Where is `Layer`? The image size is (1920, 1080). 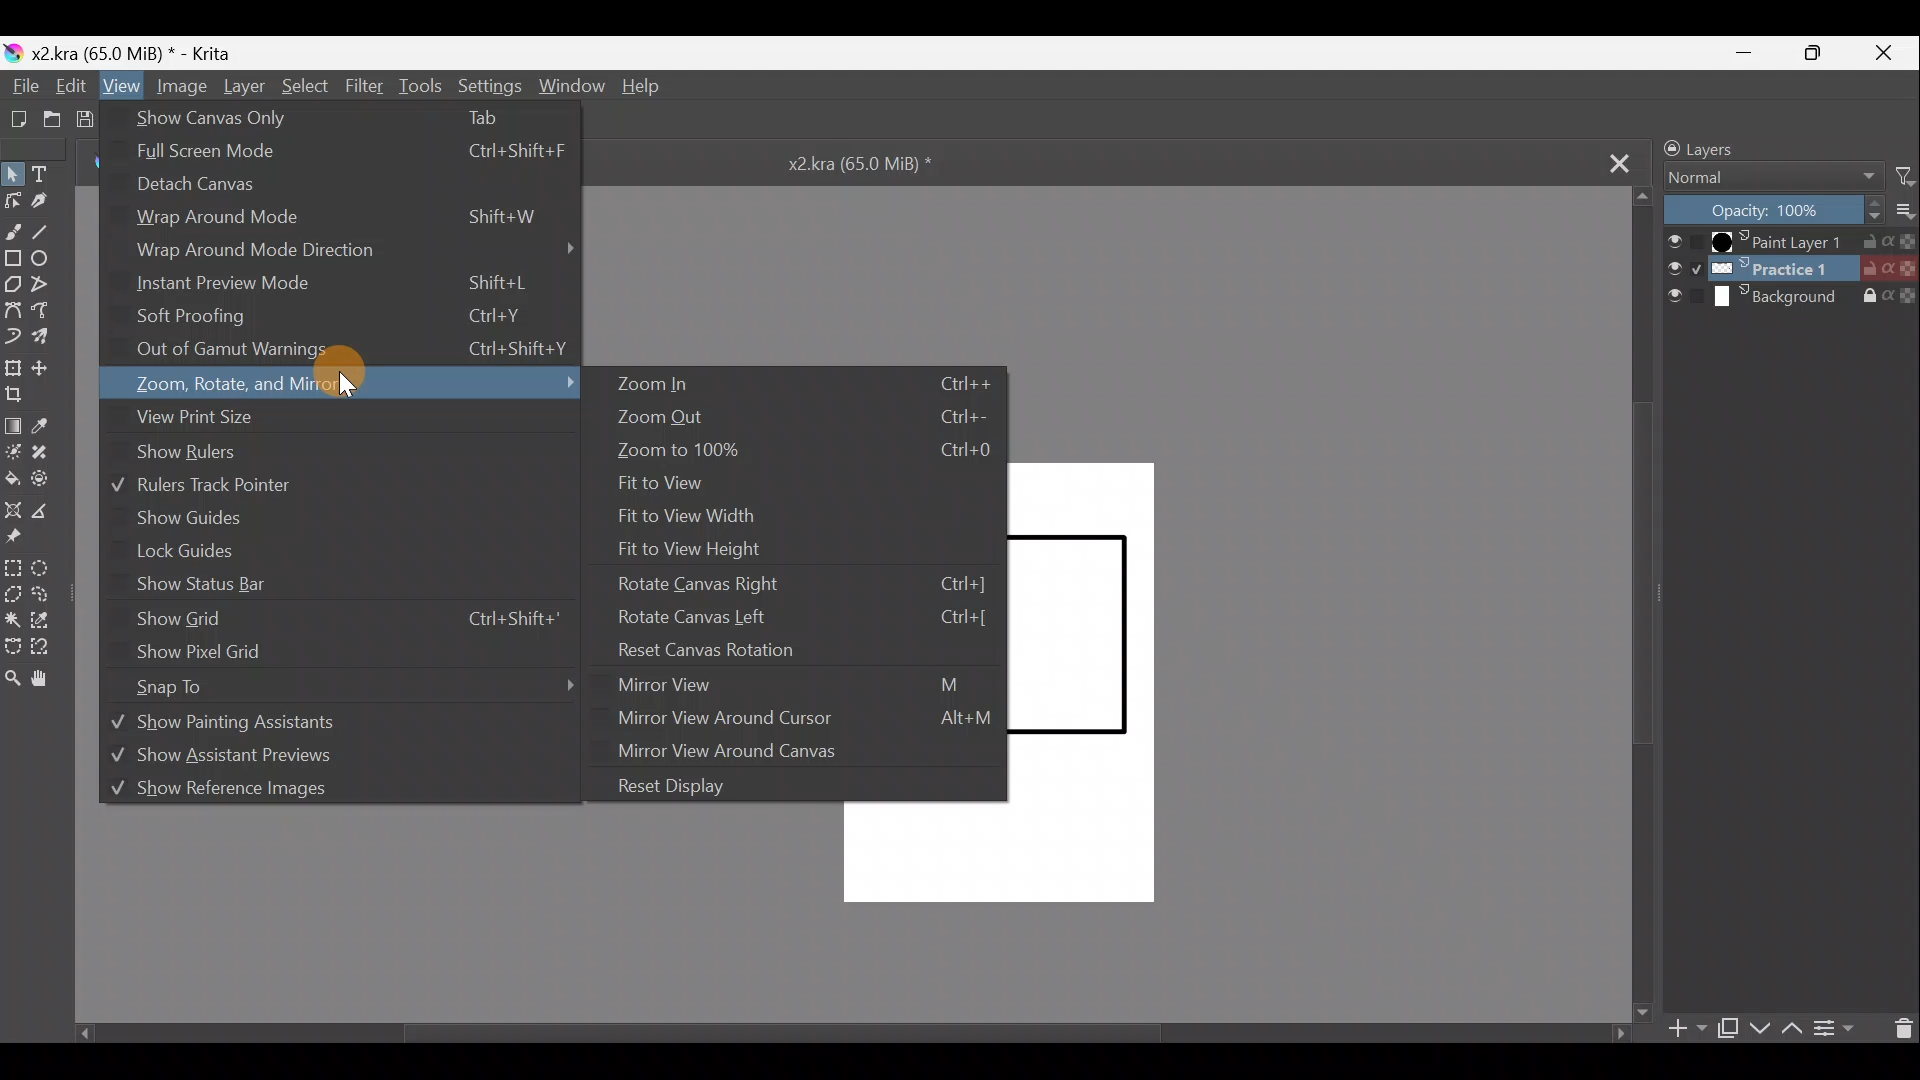 Layer is located at coordinates (242, 89).